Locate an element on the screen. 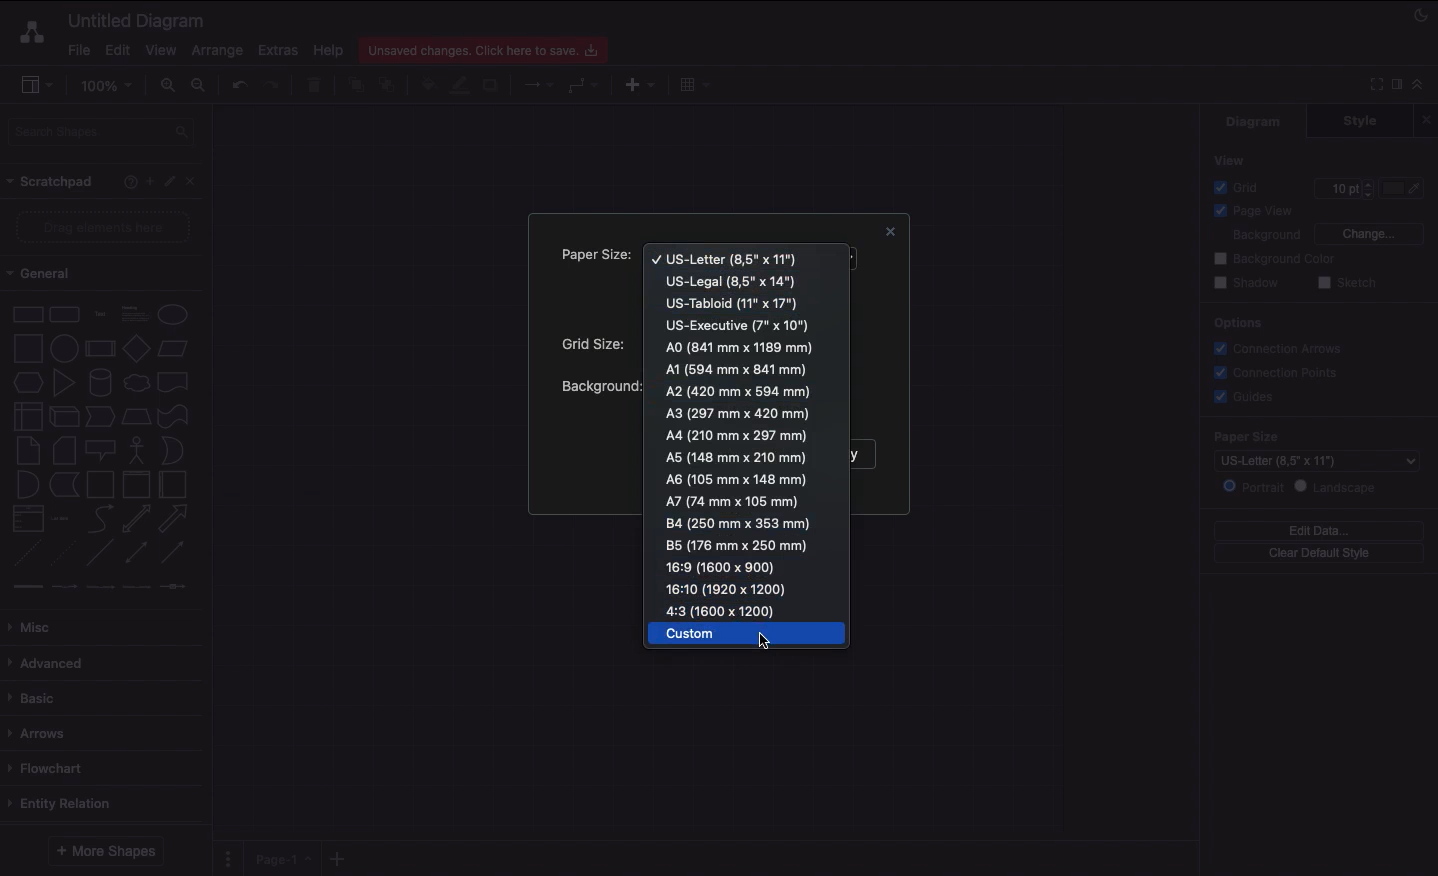  A1 is located at coordinates (736, 369).